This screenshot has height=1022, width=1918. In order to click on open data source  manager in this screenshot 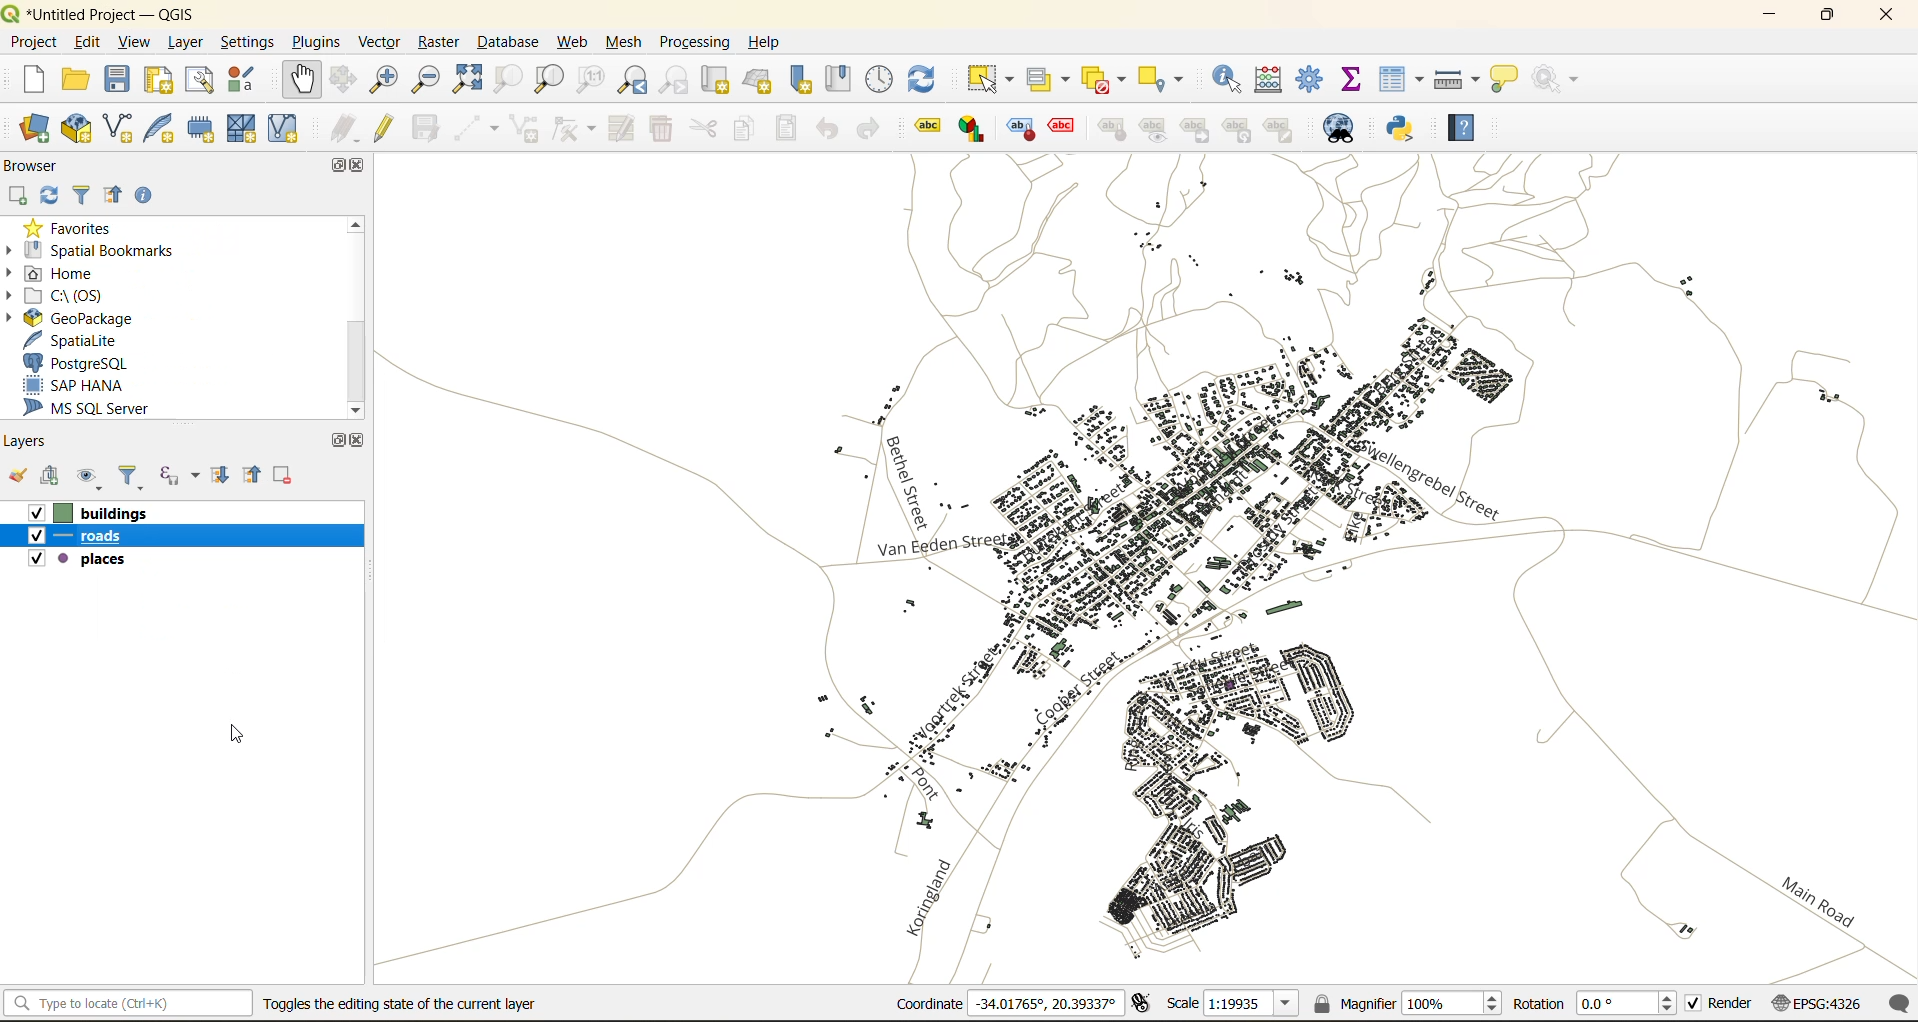, I will do `click(28, 128)`.